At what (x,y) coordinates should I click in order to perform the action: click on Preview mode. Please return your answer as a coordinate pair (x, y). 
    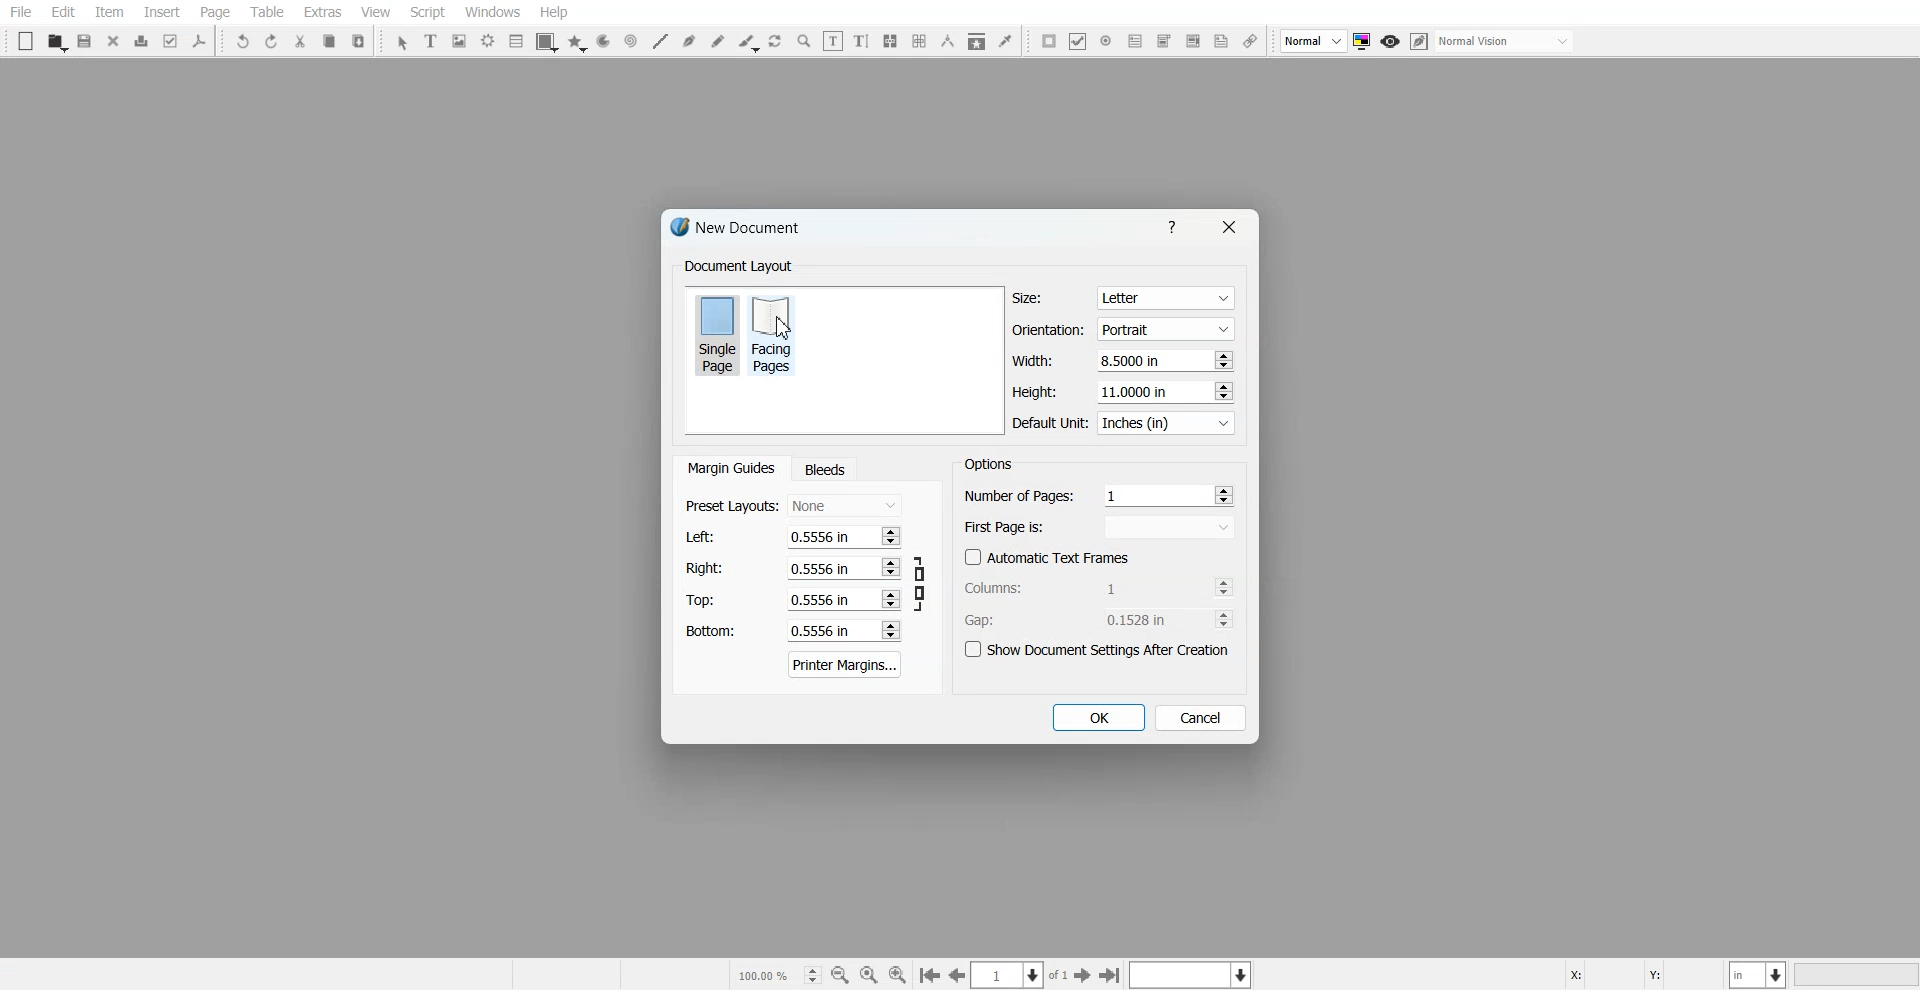
    Looking at the image, I should click on (1391, 42).